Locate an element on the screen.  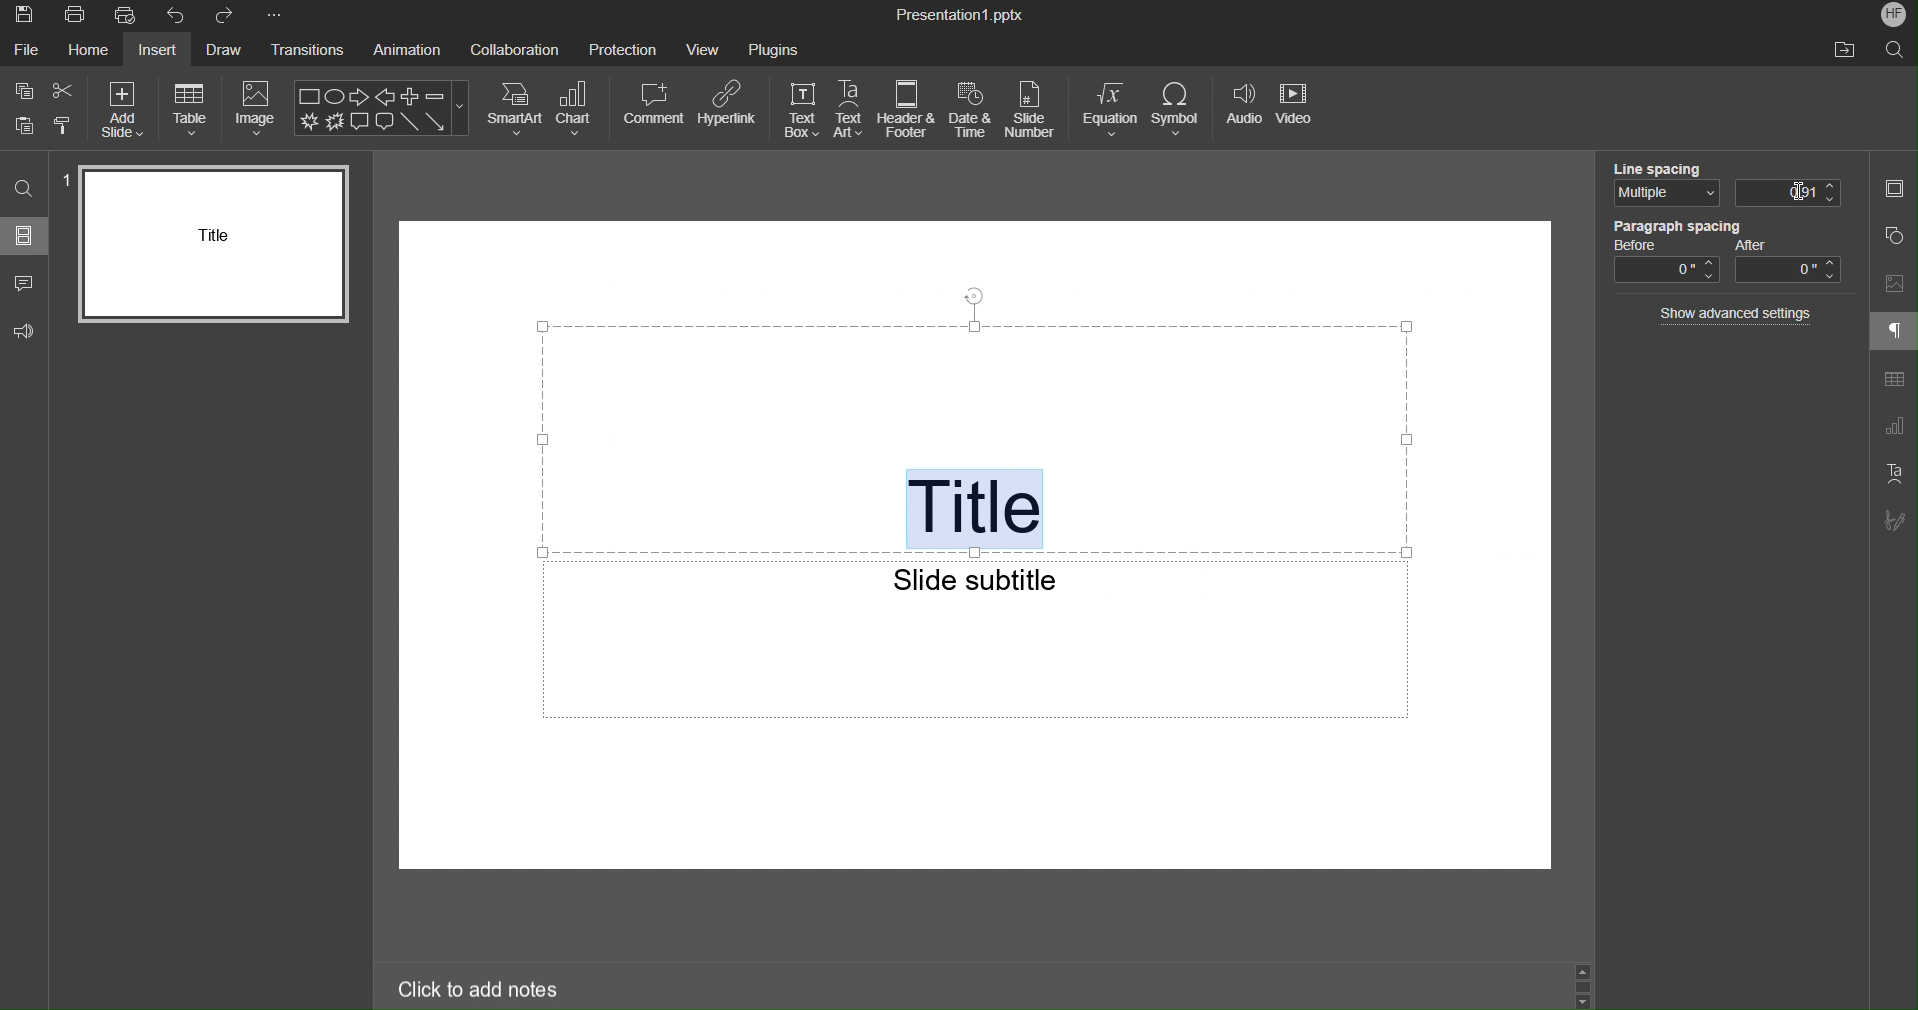
Comment is located at coordinates (24, 282).